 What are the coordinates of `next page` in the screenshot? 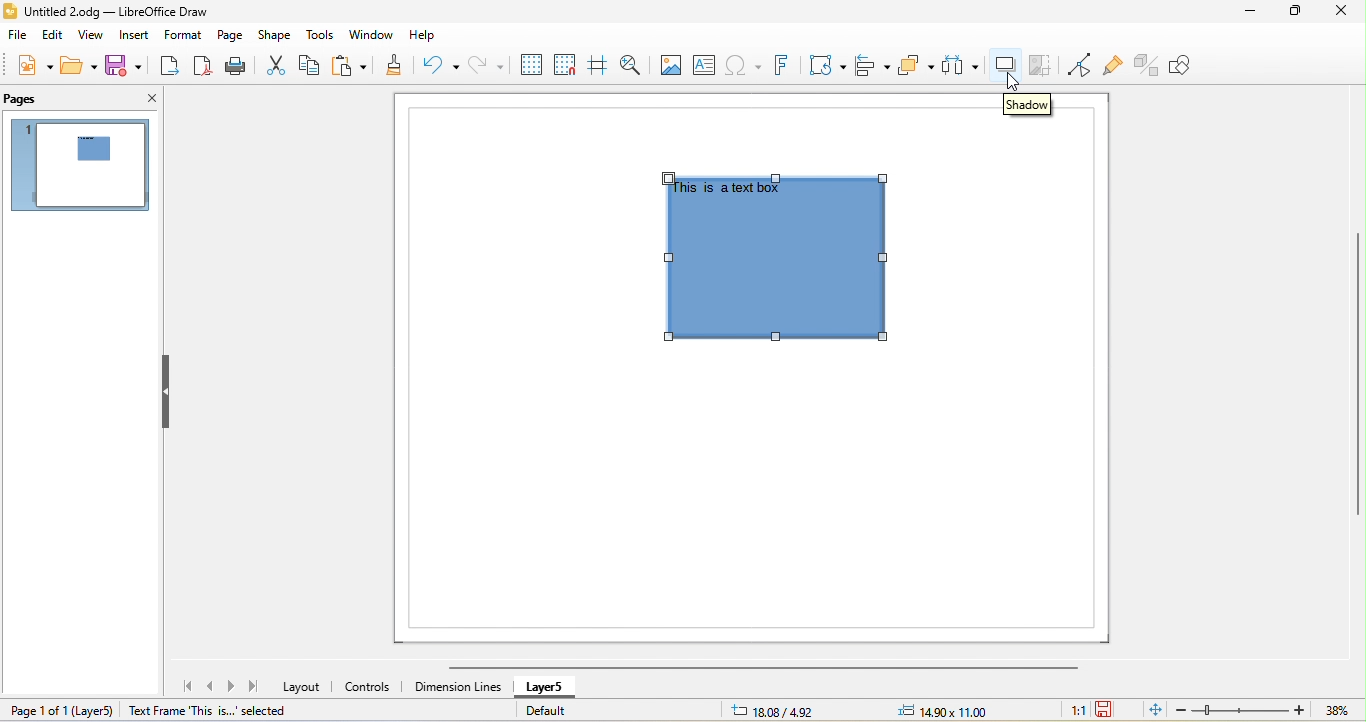 It's located at (233, 686).